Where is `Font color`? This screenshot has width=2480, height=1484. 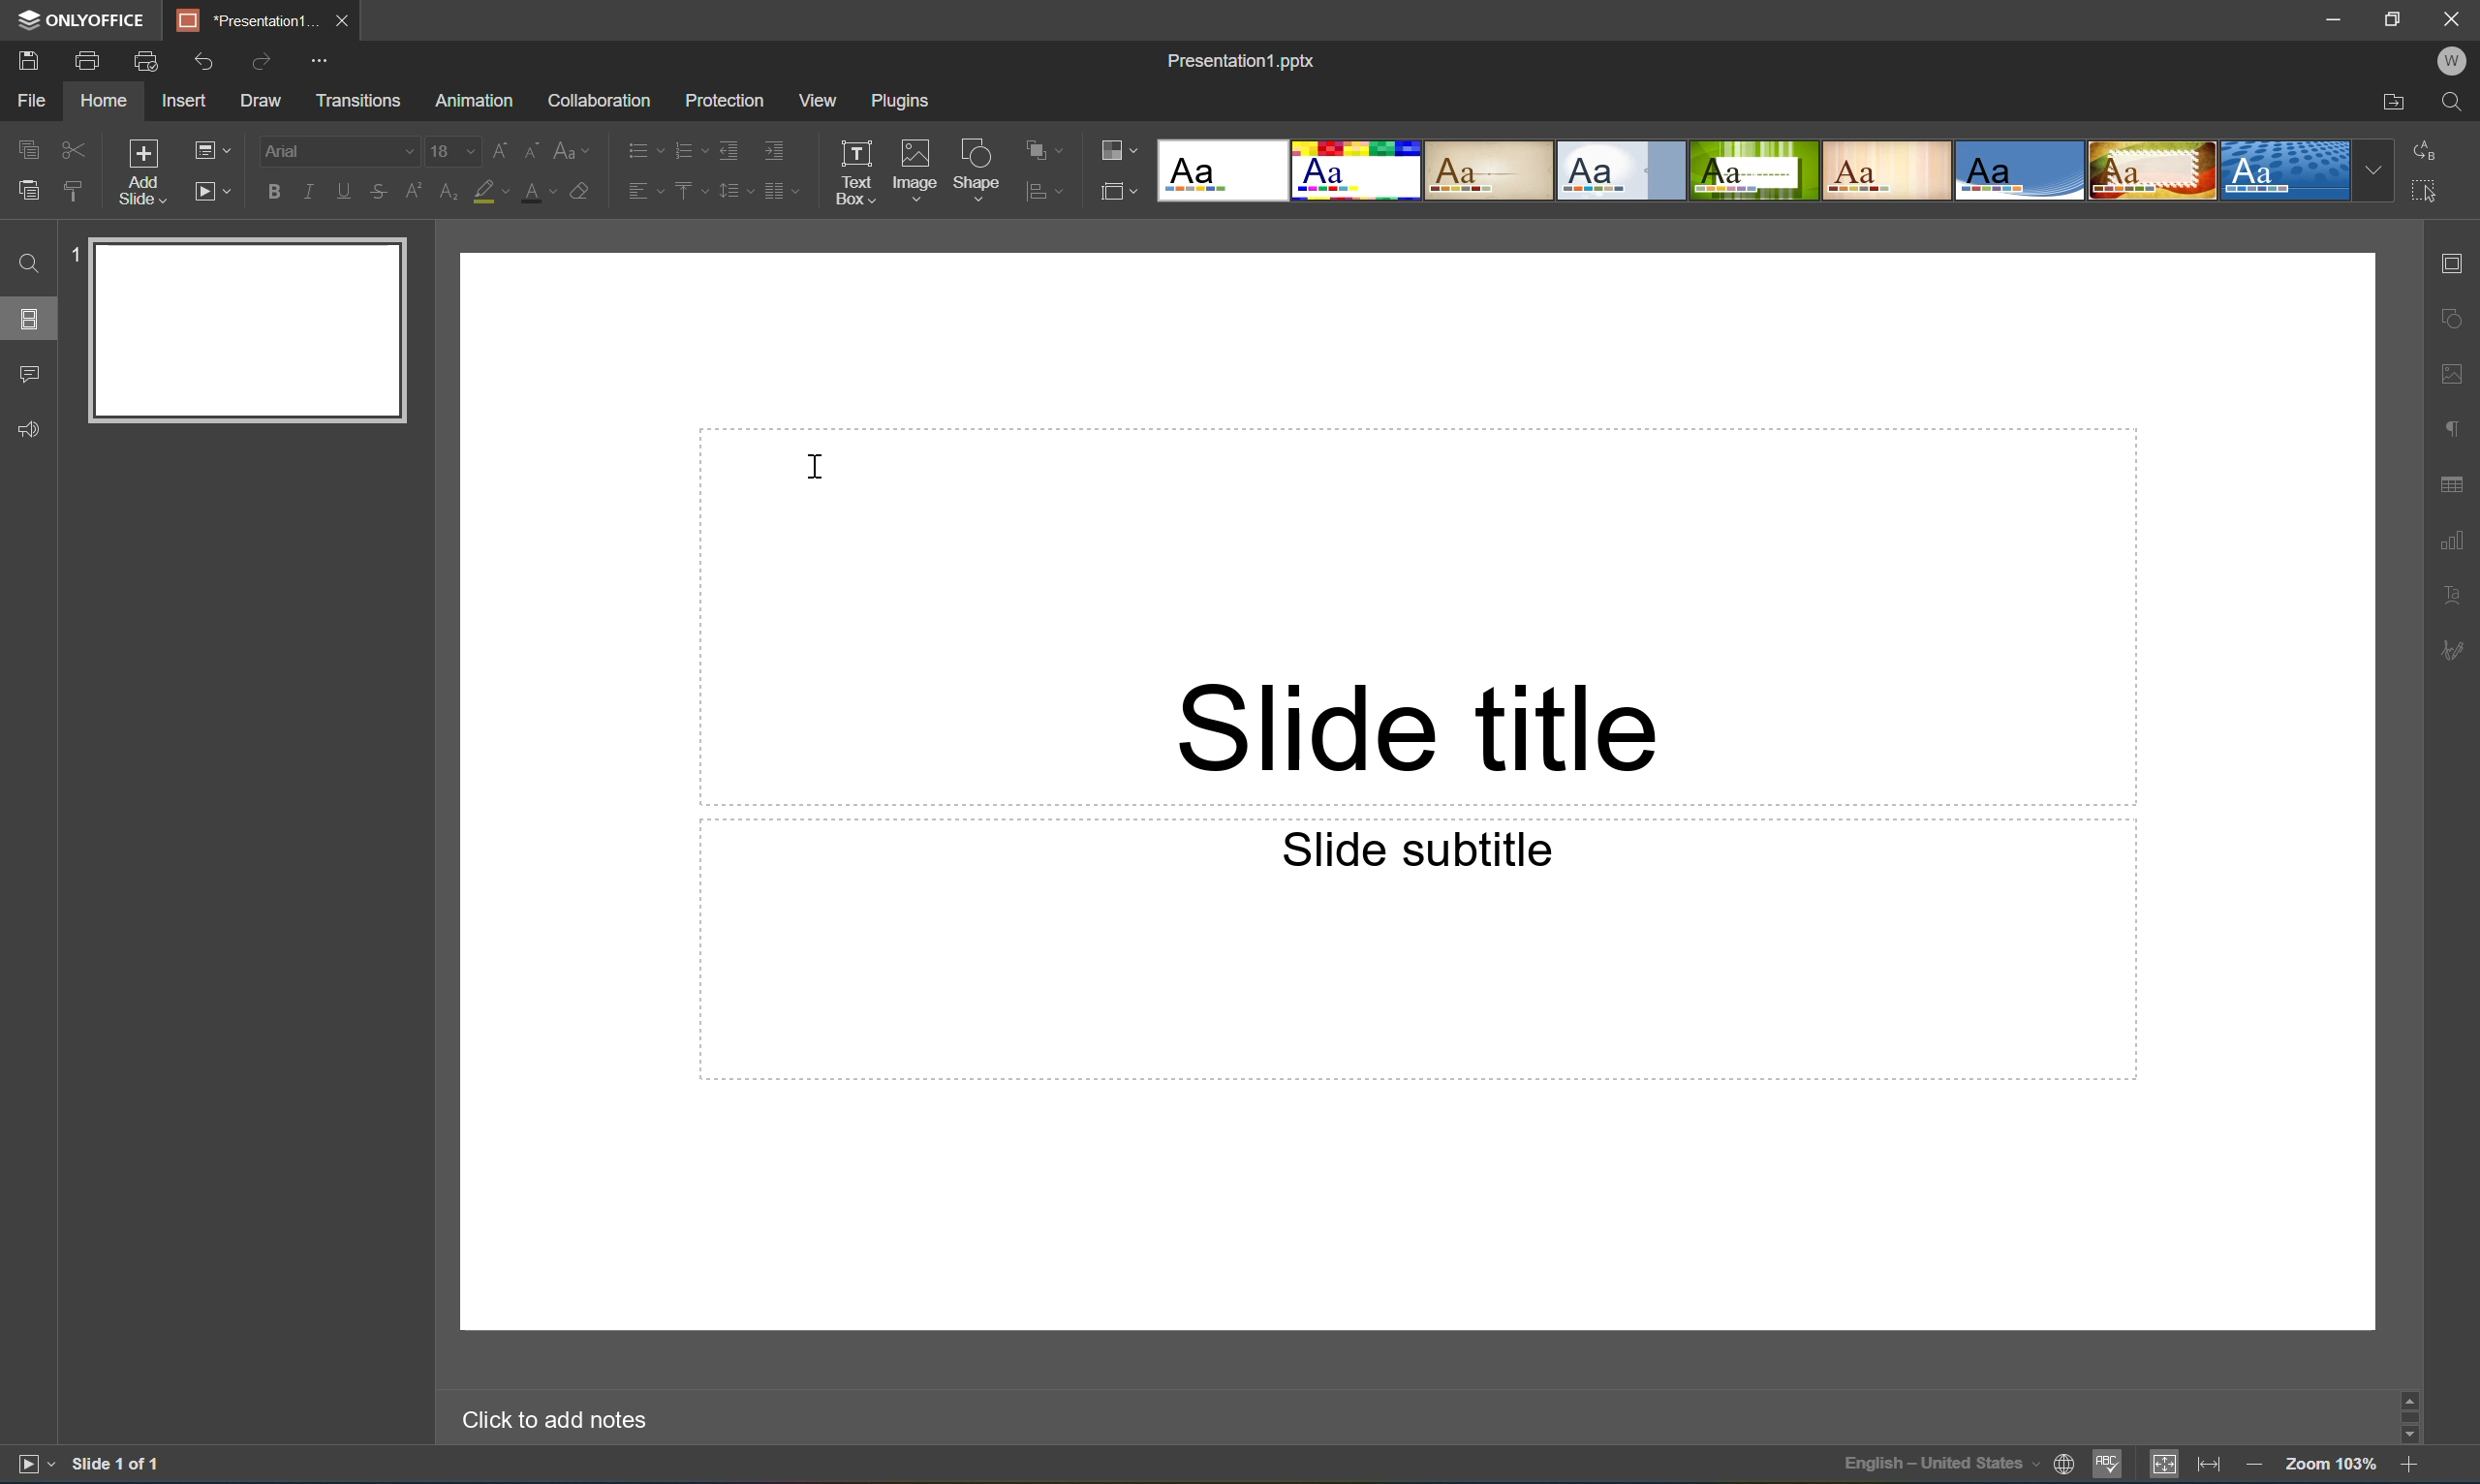 Font color is located at coordinates (537, 195).